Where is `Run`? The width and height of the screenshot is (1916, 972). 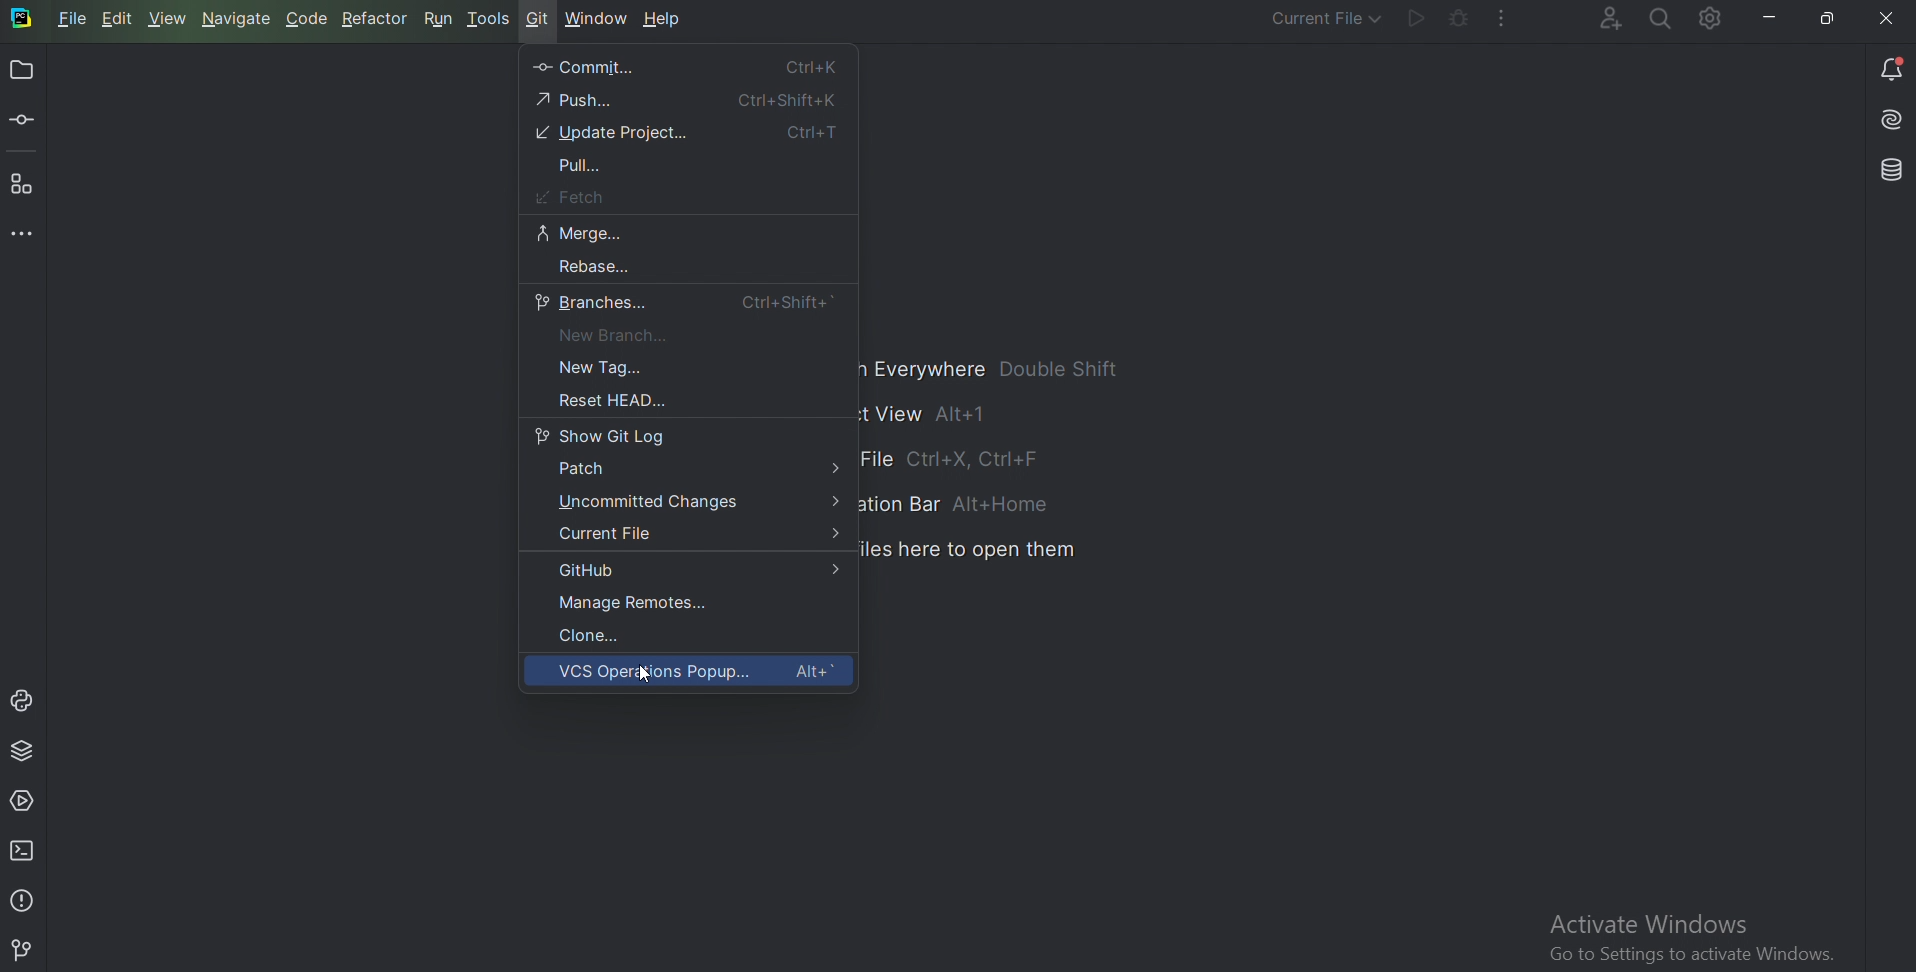 Run is located at coordinates (1410, 21).